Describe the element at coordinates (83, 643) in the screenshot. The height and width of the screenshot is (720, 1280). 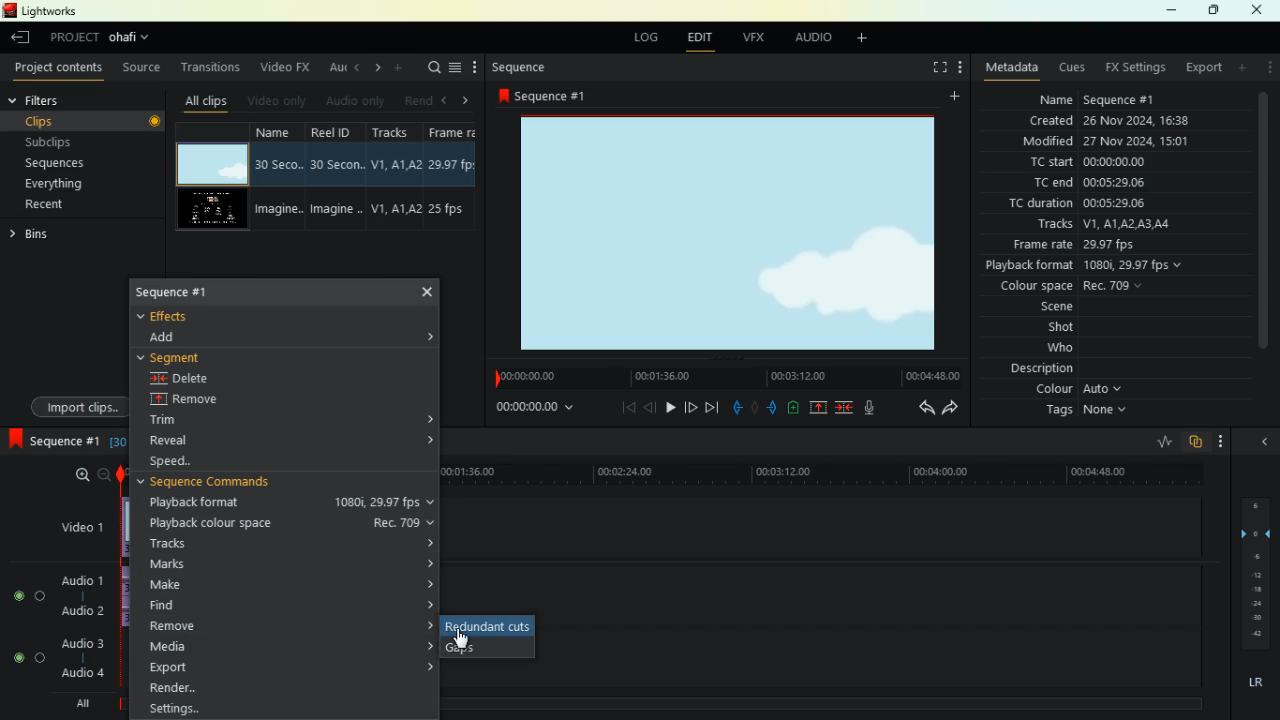
I see `Audio` at that location.